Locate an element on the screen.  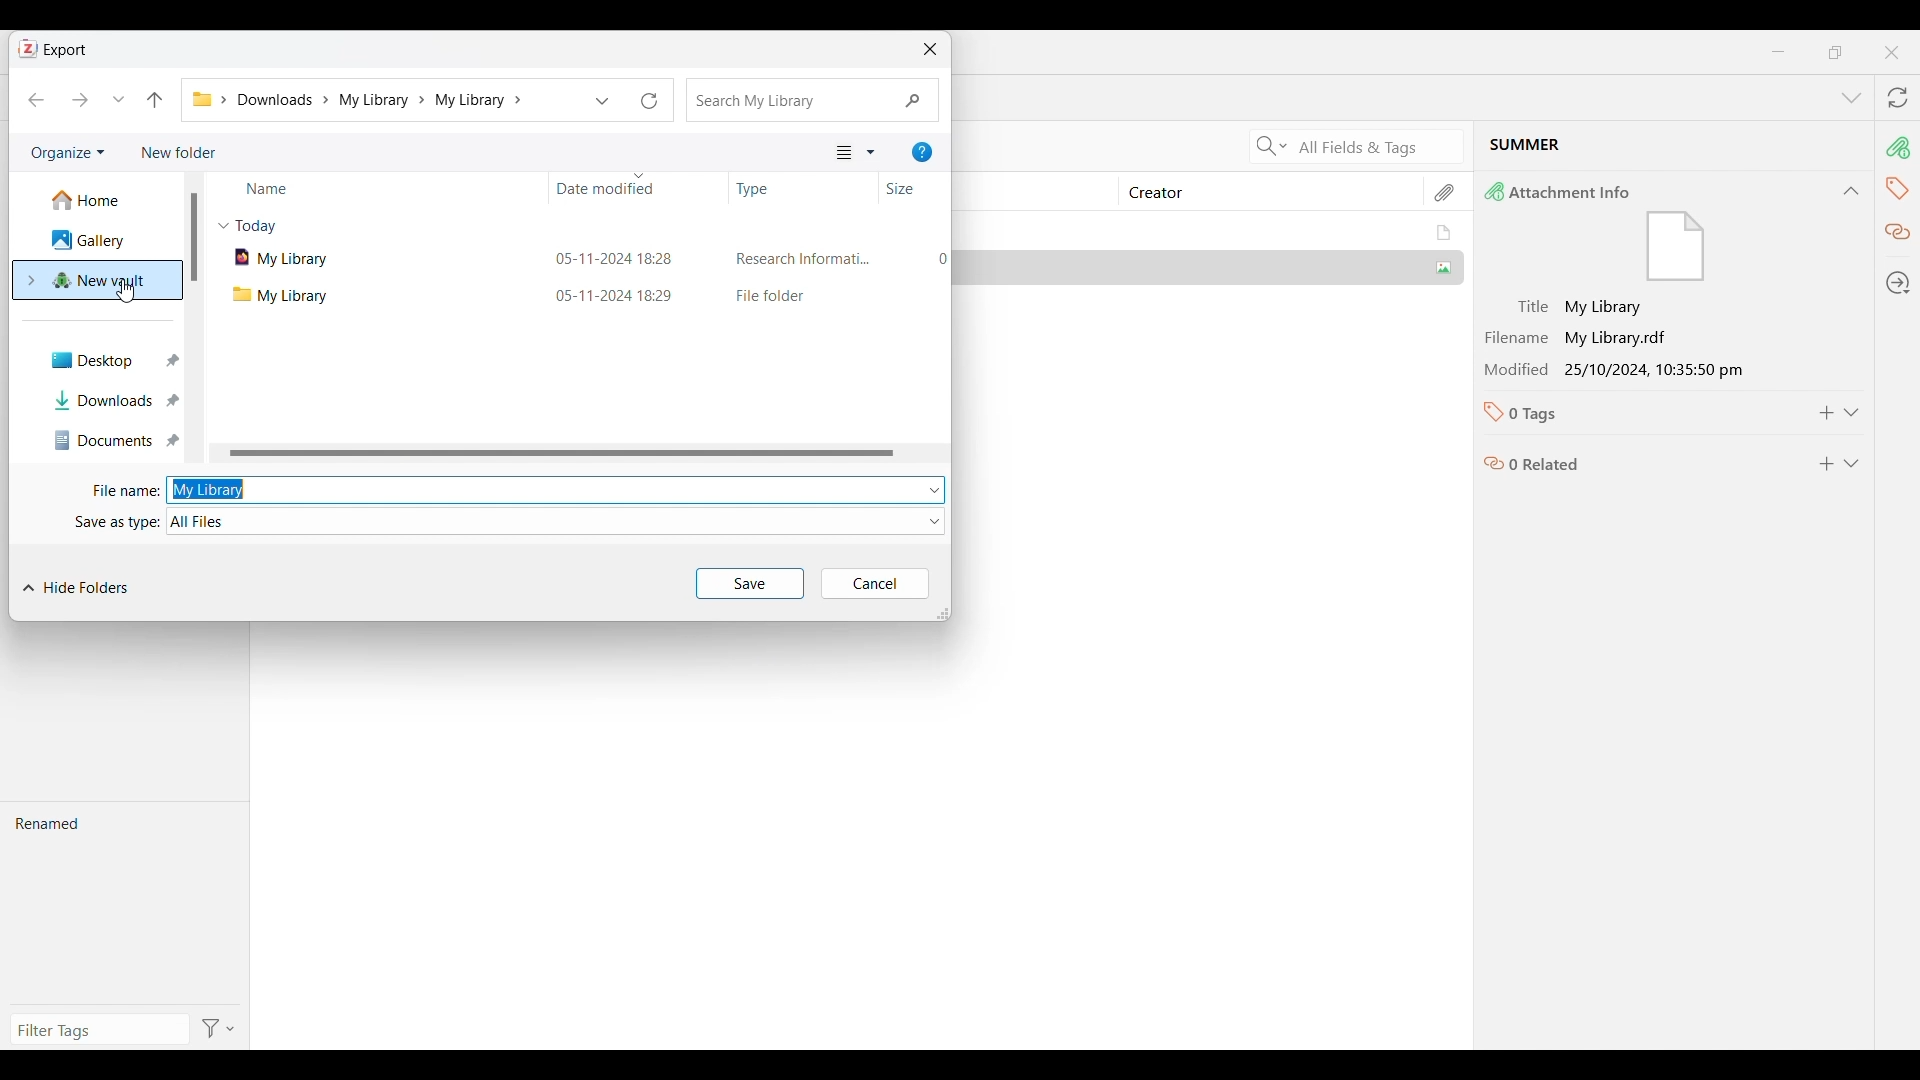
More view  is located at coordinates (871, 153).